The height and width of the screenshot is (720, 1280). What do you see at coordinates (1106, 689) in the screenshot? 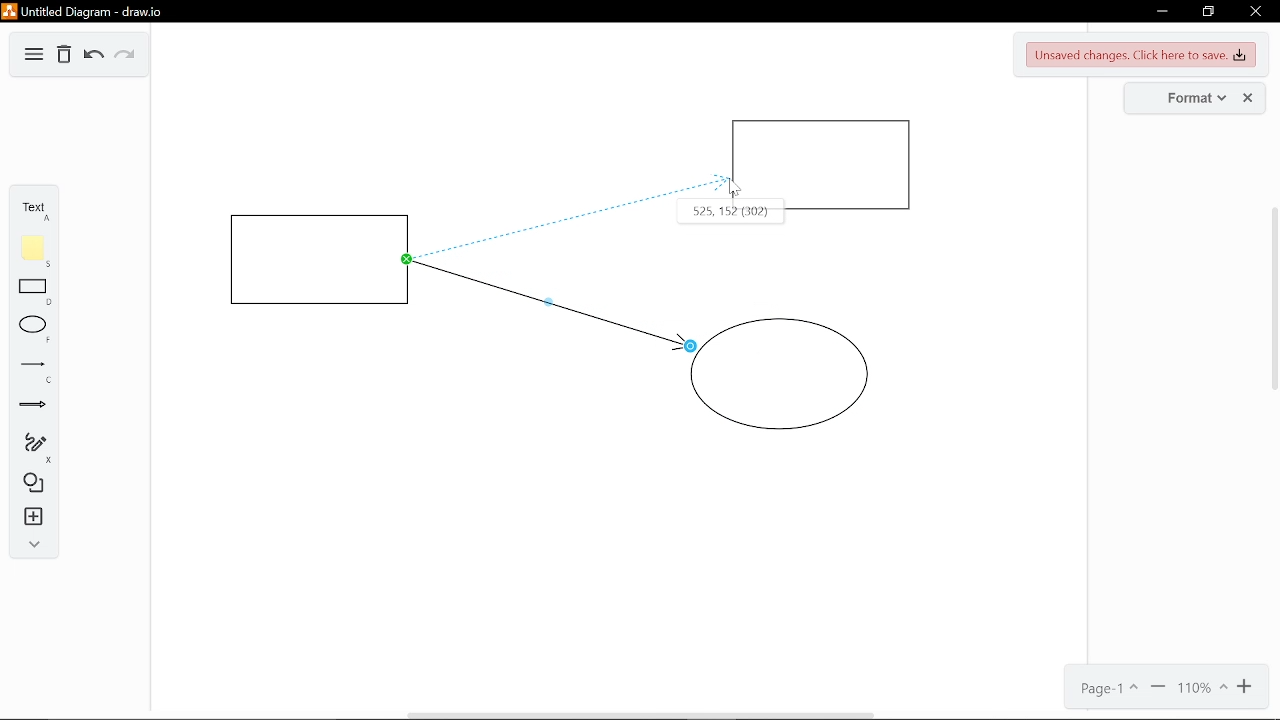
I see `Page 1` at bounding box center [1106, 689].